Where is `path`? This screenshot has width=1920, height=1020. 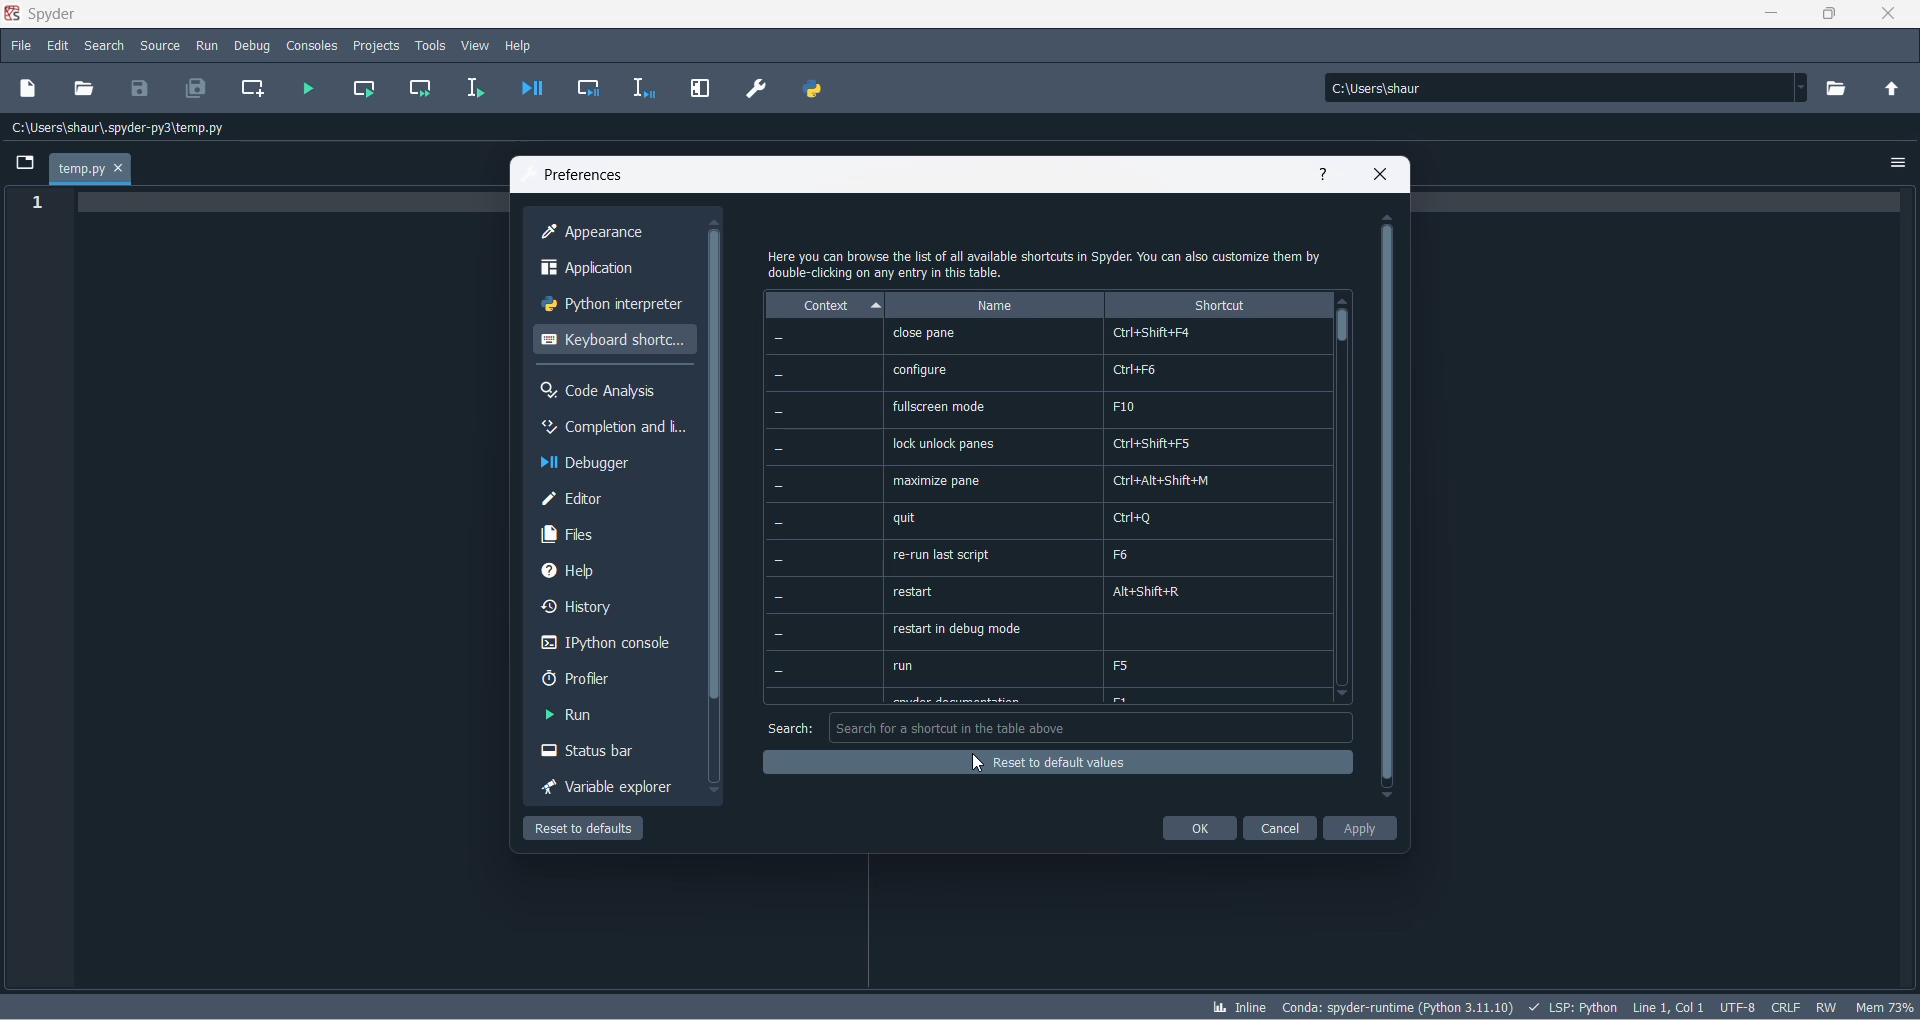
path is located at coordinates (1557, 89).